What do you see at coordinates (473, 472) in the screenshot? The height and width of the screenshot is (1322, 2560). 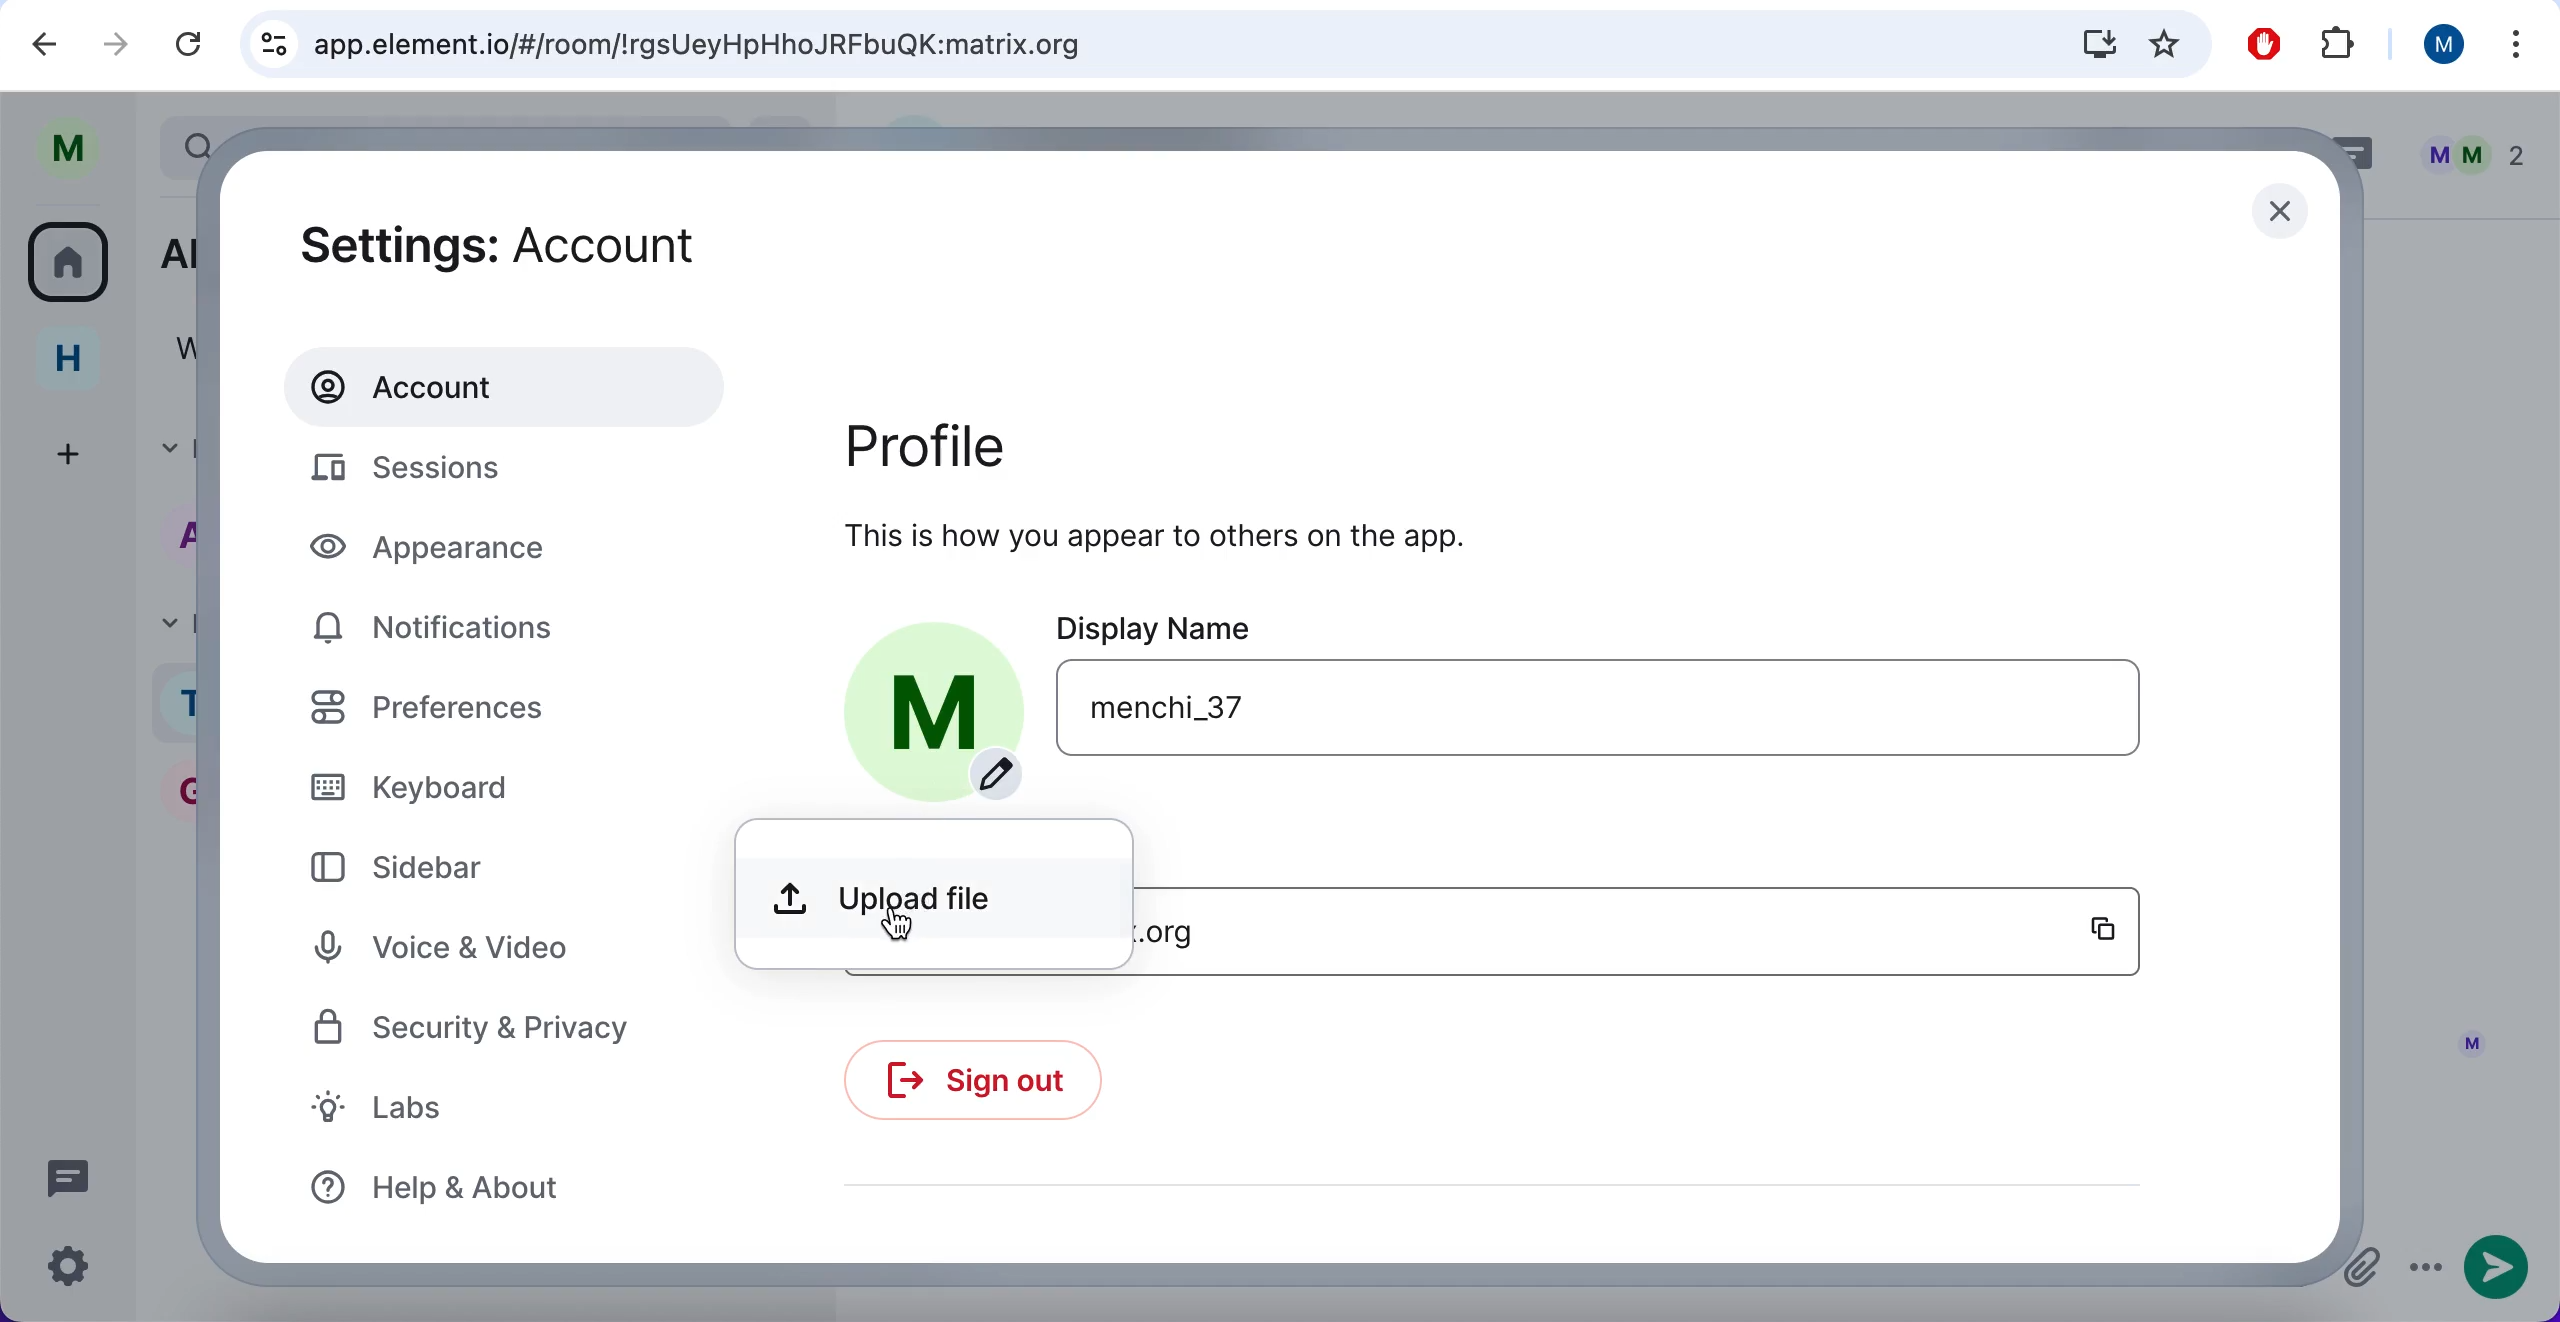 I see `sessions` at bounding box center [473, 472].